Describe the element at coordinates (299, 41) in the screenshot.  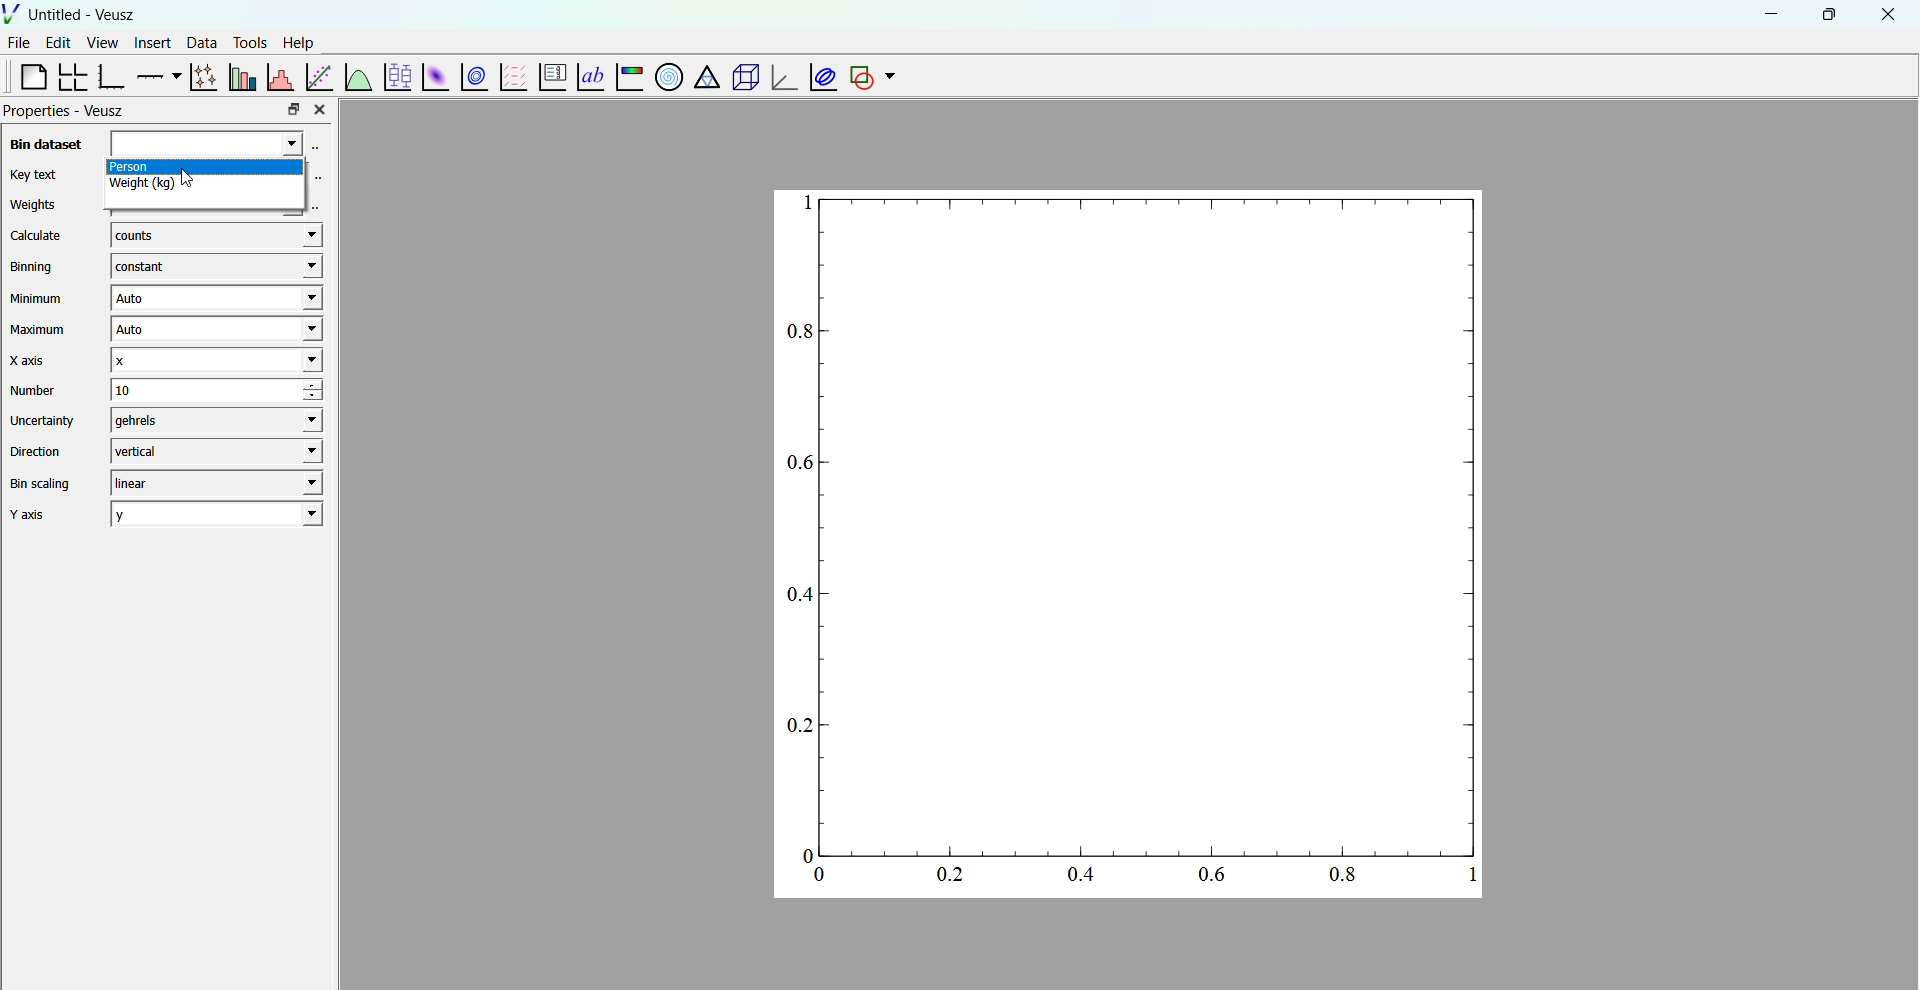
I see `help` at that location.